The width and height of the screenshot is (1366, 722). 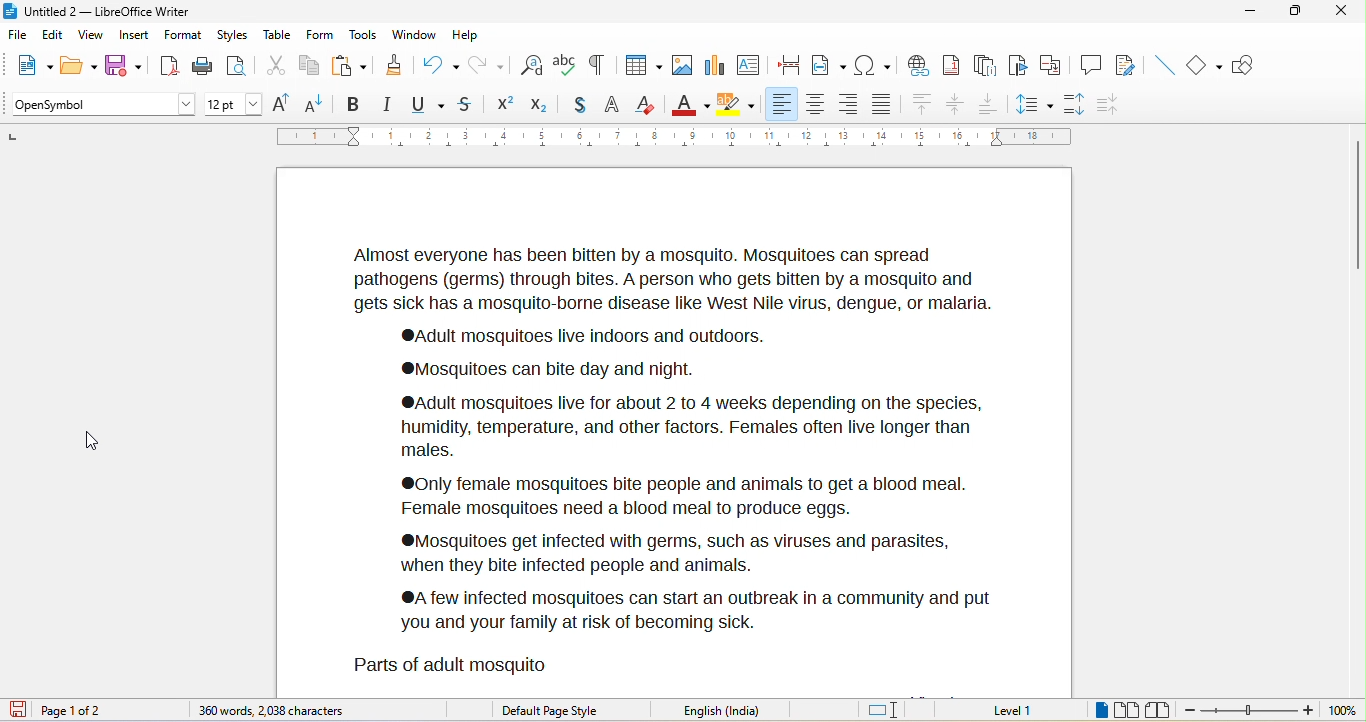 I want to click on print, so click(x=203, y=64).